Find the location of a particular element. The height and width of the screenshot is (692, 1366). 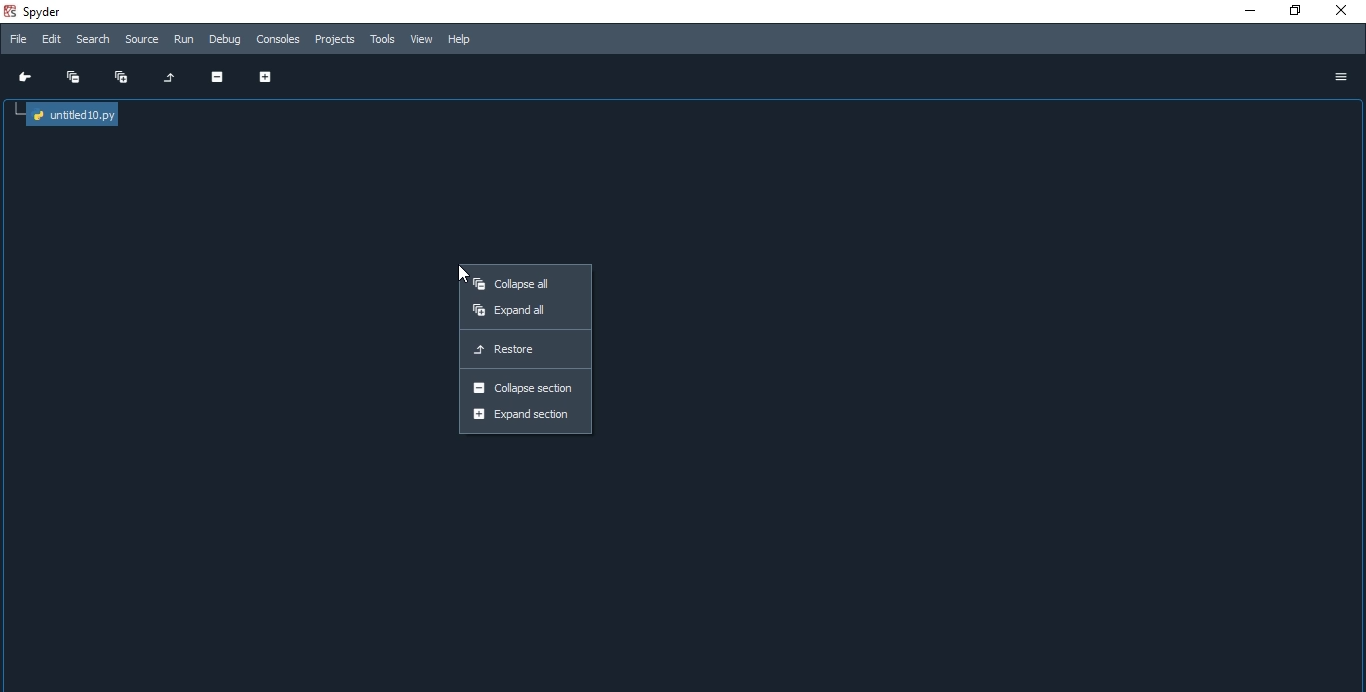

Collapse section is located at coordinates (213, 81).